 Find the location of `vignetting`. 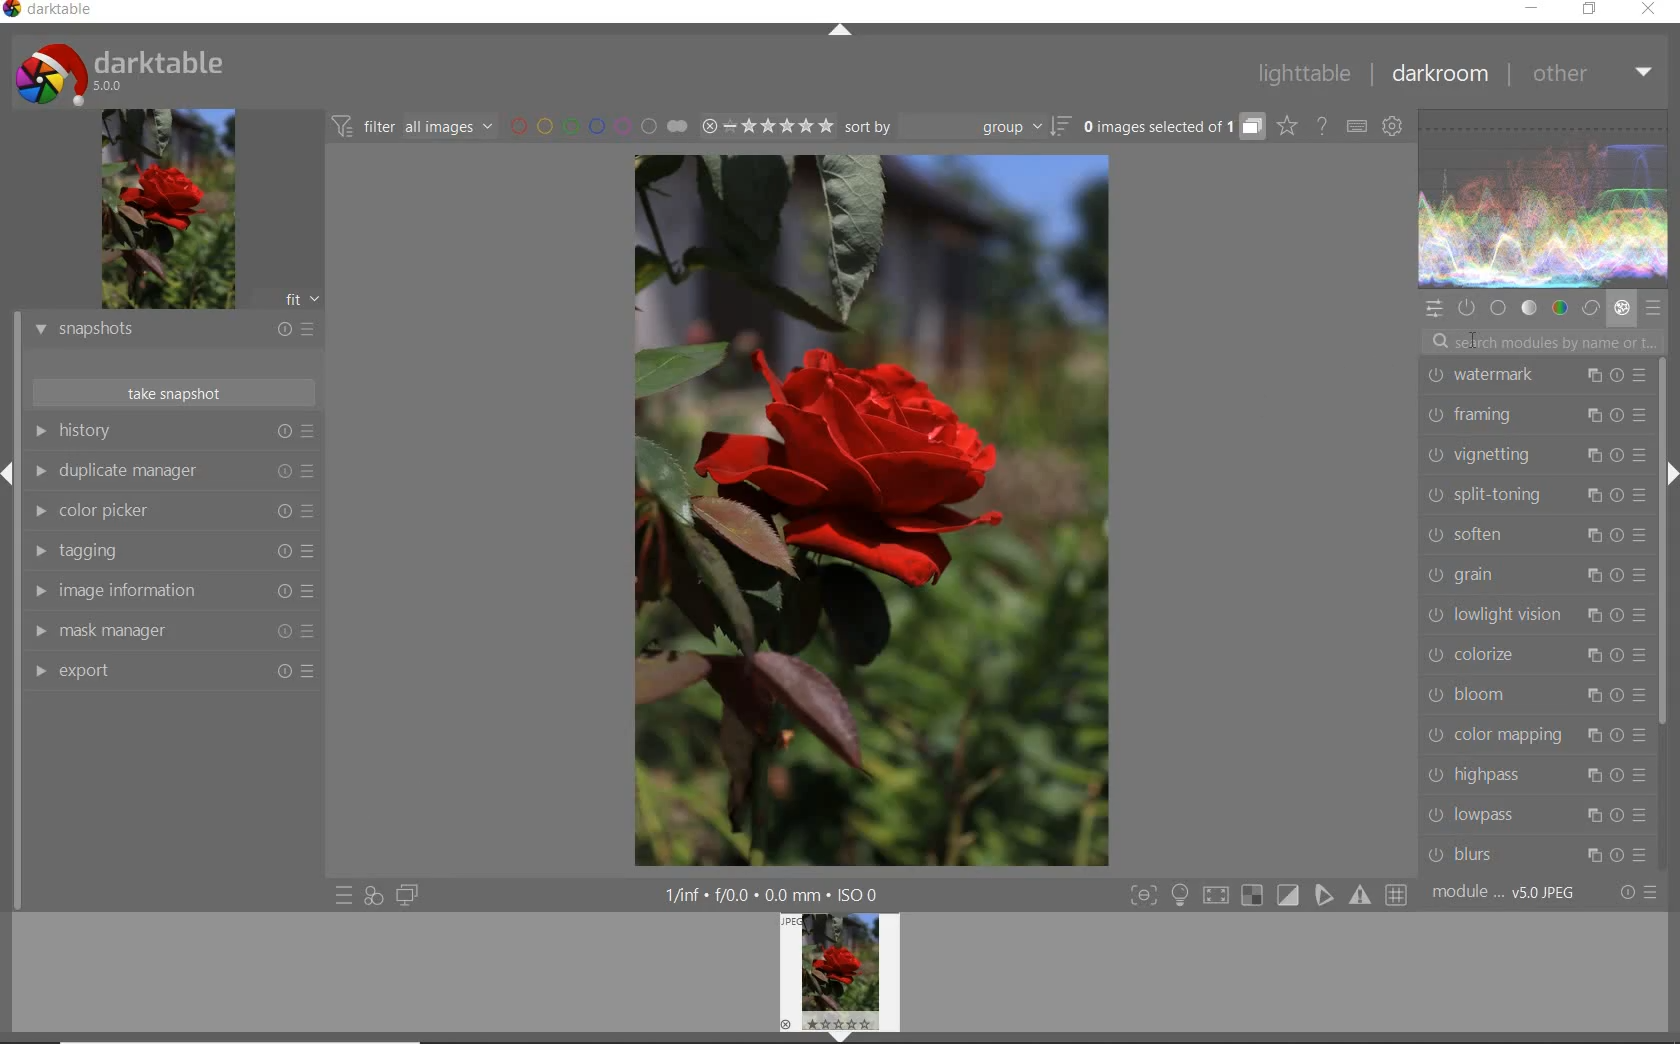

vignetting is located at coordinates (1531, 456).